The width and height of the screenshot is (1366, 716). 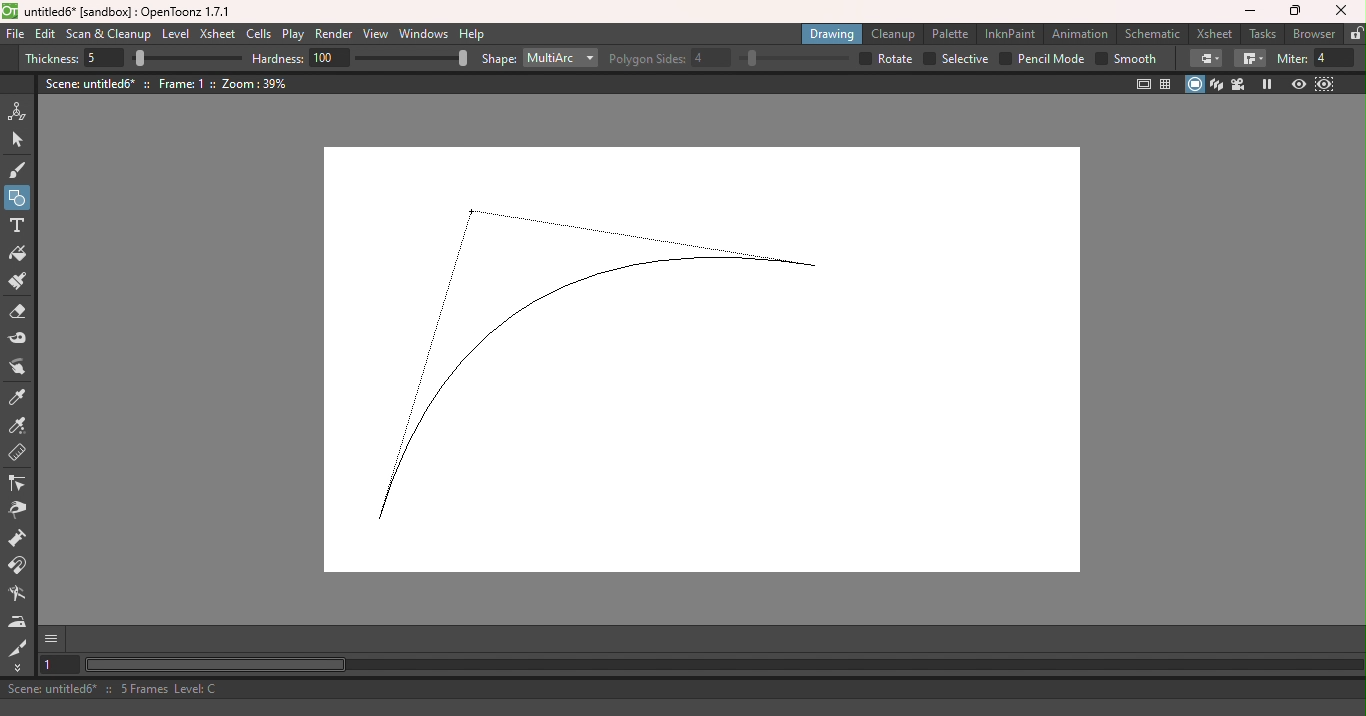 What do you see at coordinates (16, 453) in the screenshot?
I see `Ruler tool` at bounding box center [16, 453].